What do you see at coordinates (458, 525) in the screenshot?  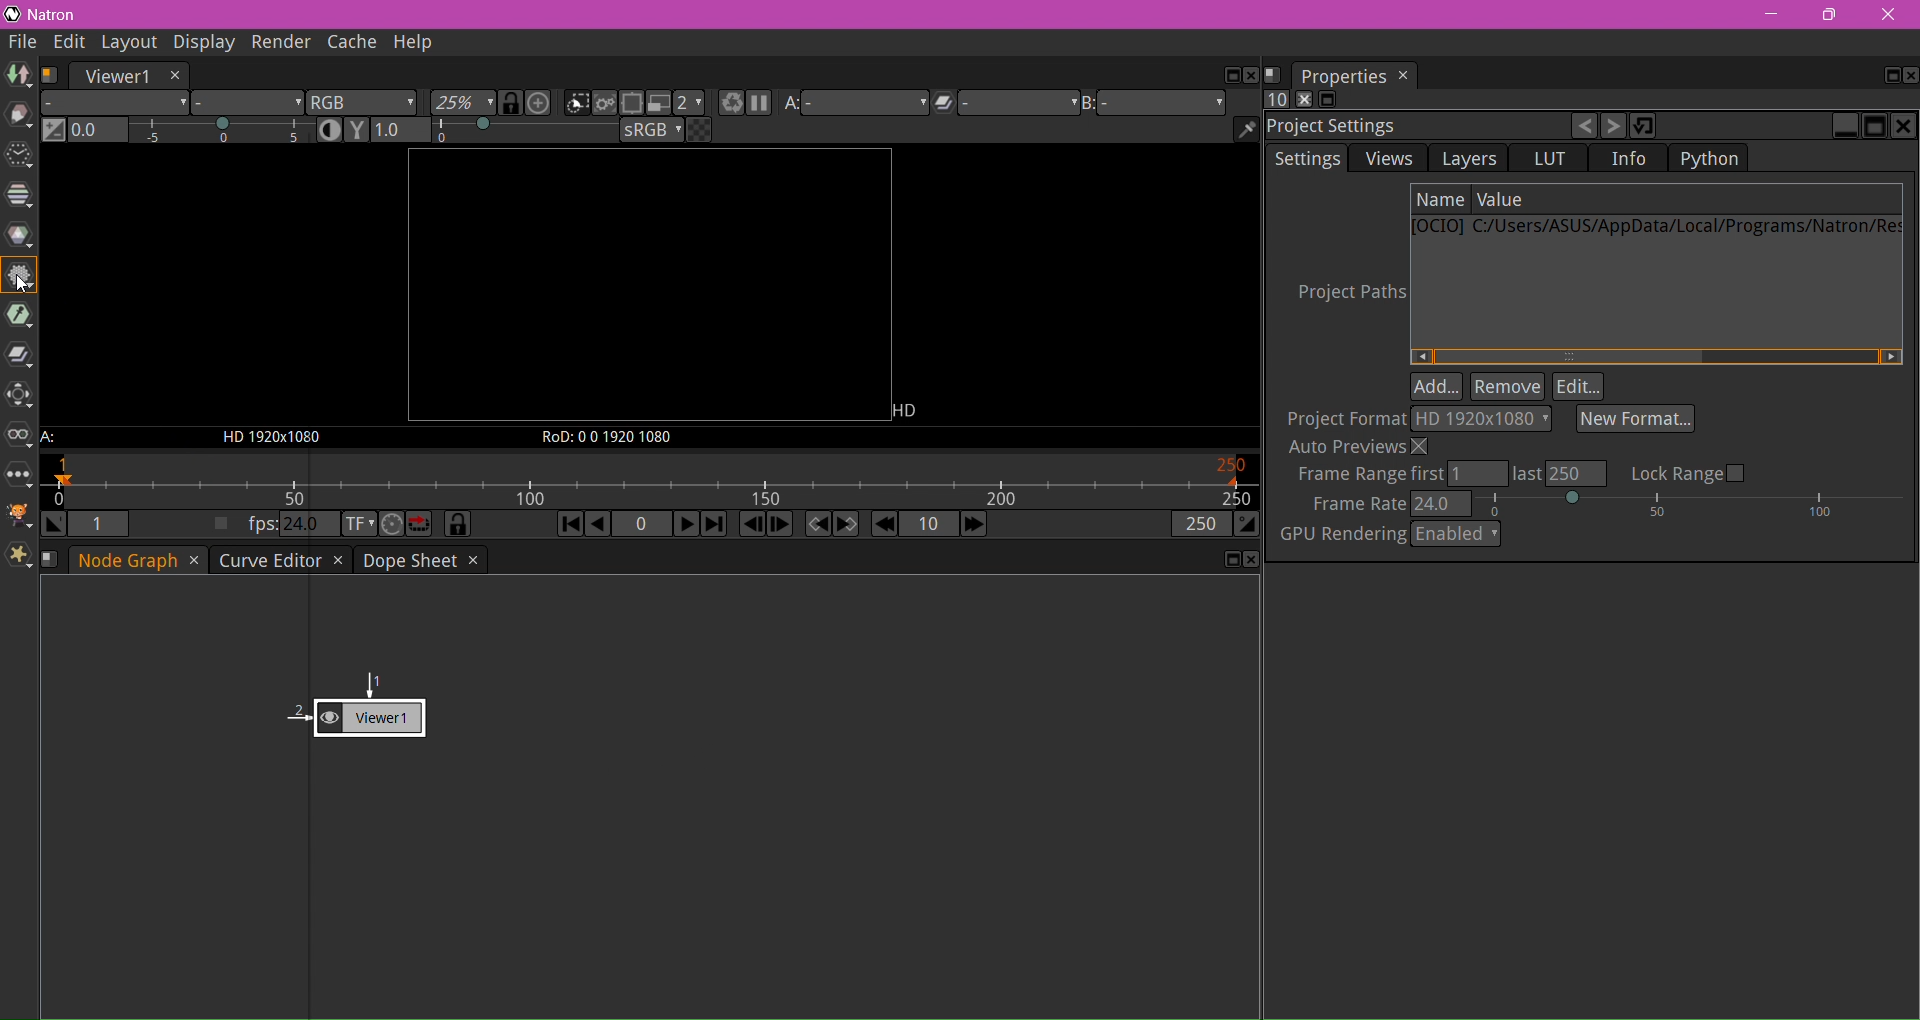 I see `When activated, the timeline frame-range is synchronized with the Dope Sheet and the Curve Editor` at bounding box center [458, 525].